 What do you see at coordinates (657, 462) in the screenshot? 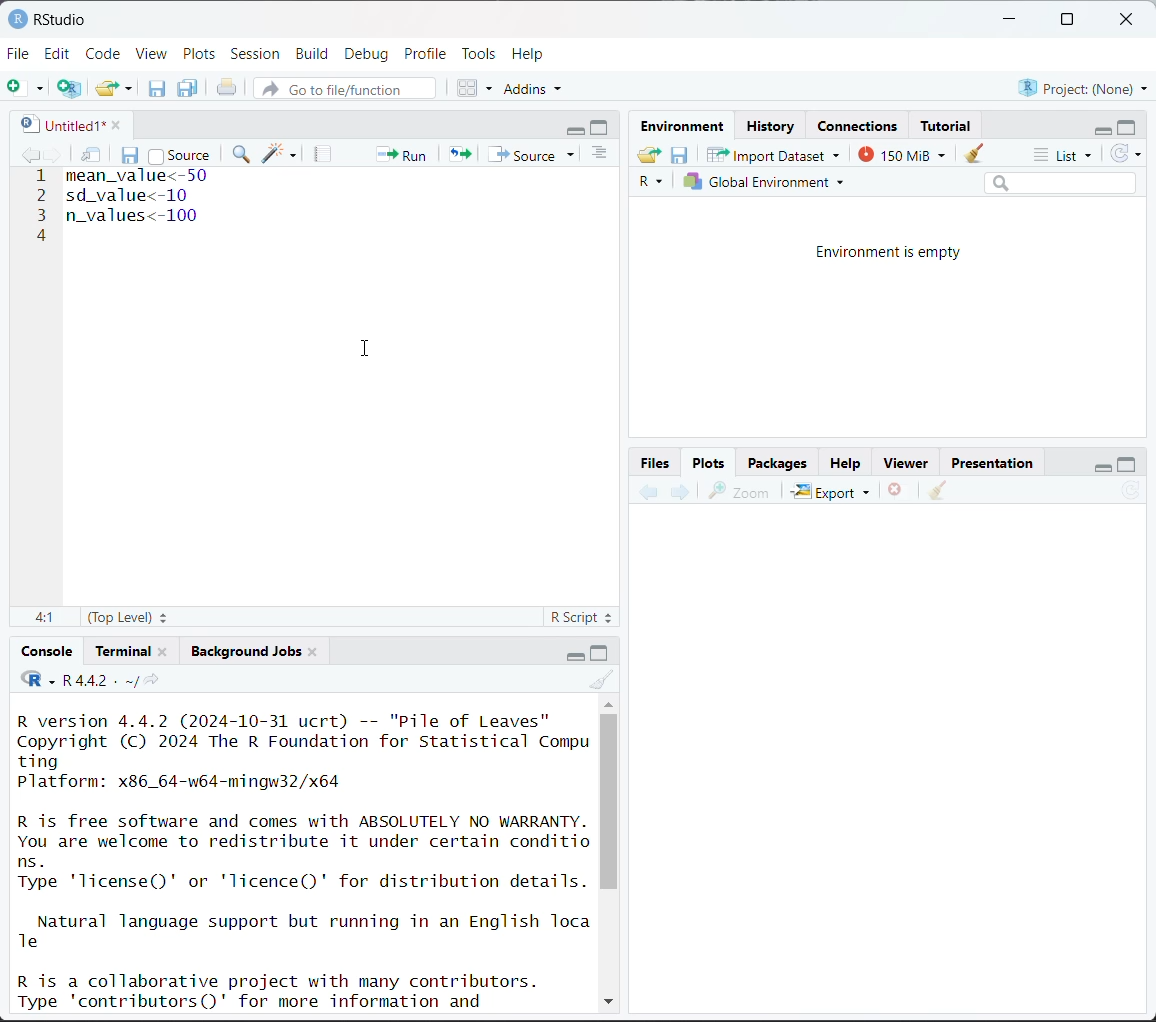
I see `` at bounding box center [657, 462].